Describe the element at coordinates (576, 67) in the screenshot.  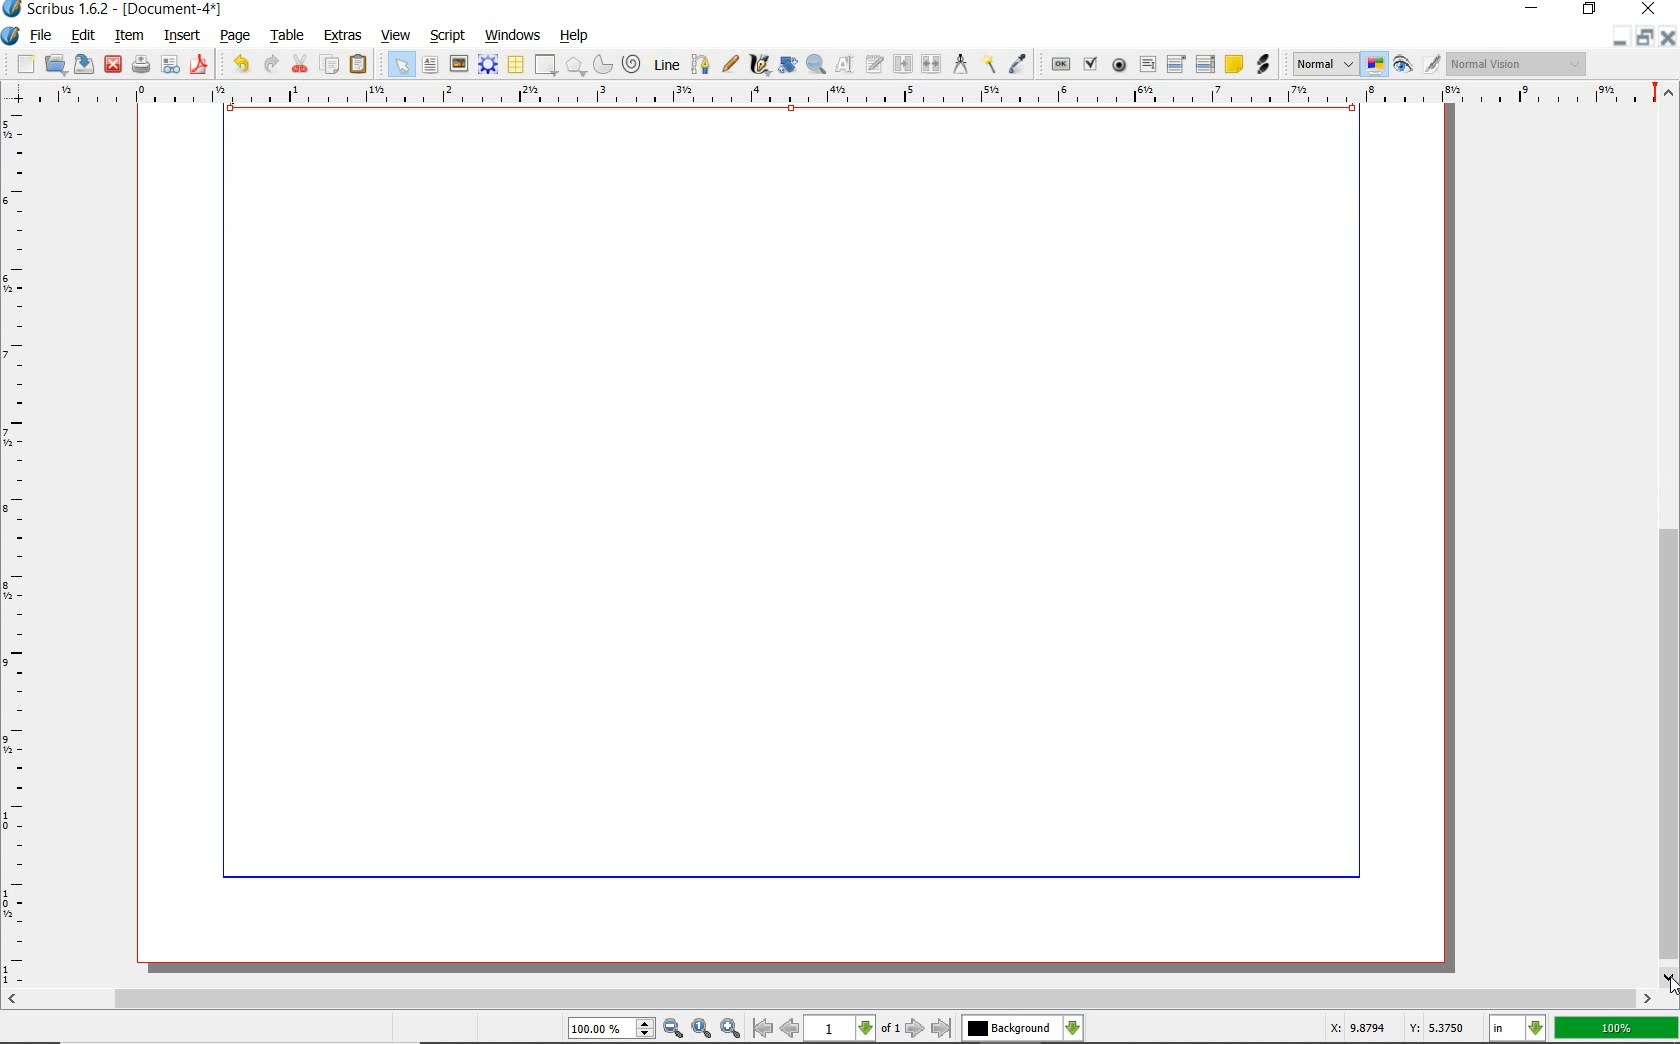
I see `polygon` at that location.